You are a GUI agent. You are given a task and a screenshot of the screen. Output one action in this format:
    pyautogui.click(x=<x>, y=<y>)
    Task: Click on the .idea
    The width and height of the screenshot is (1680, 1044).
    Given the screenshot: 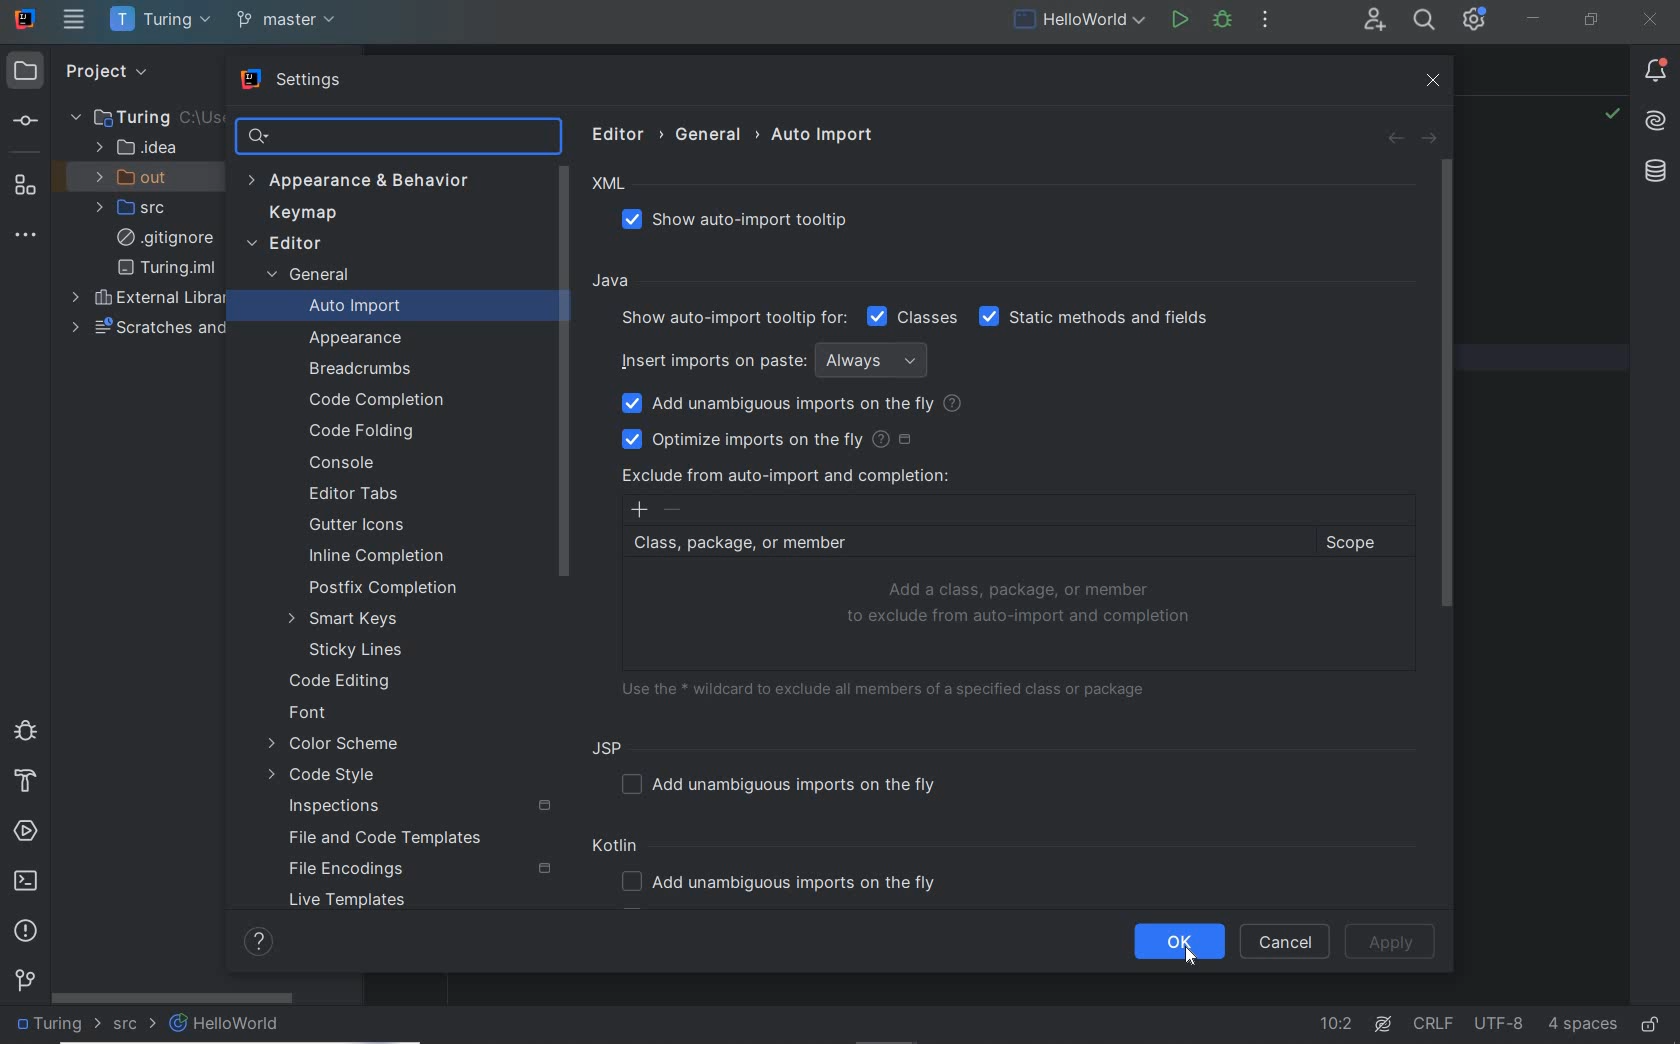 What is the action you would take?
    pyautogui.click(x=137, y=148)
    